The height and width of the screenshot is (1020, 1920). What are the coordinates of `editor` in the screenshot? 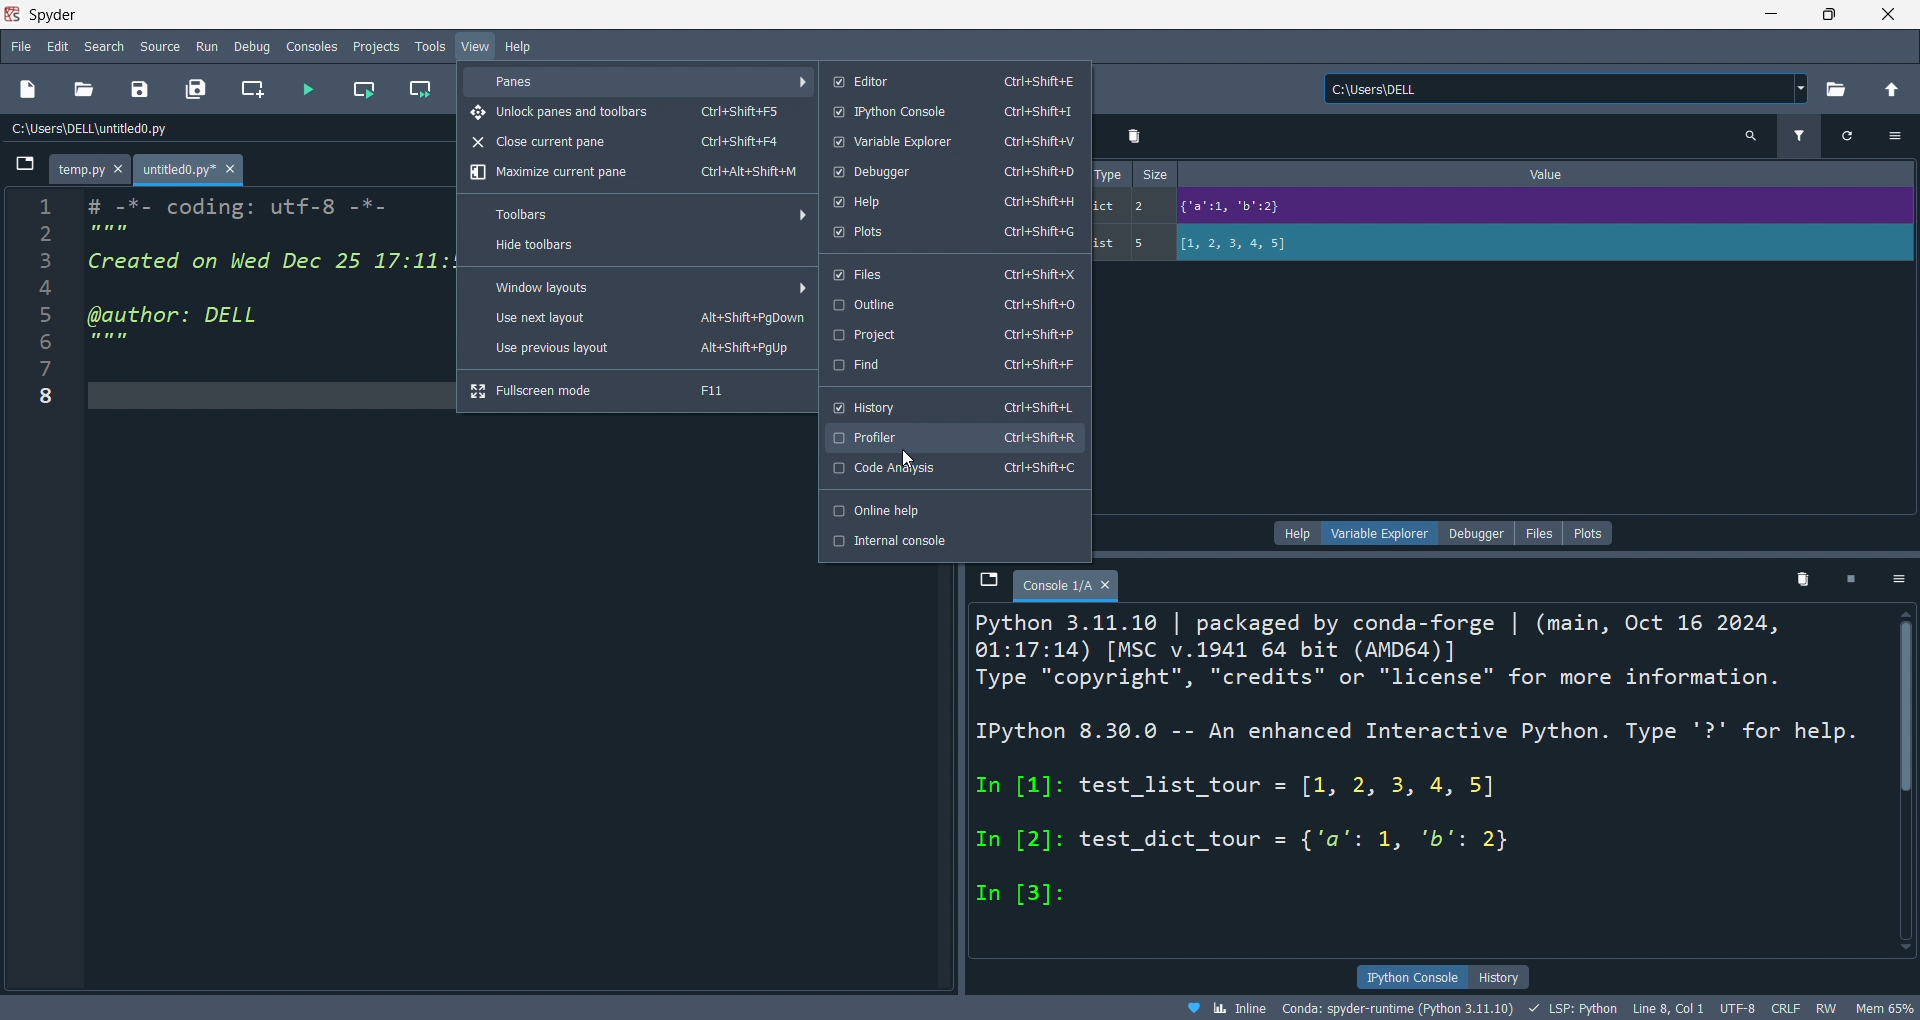 It's located at (955, 80).